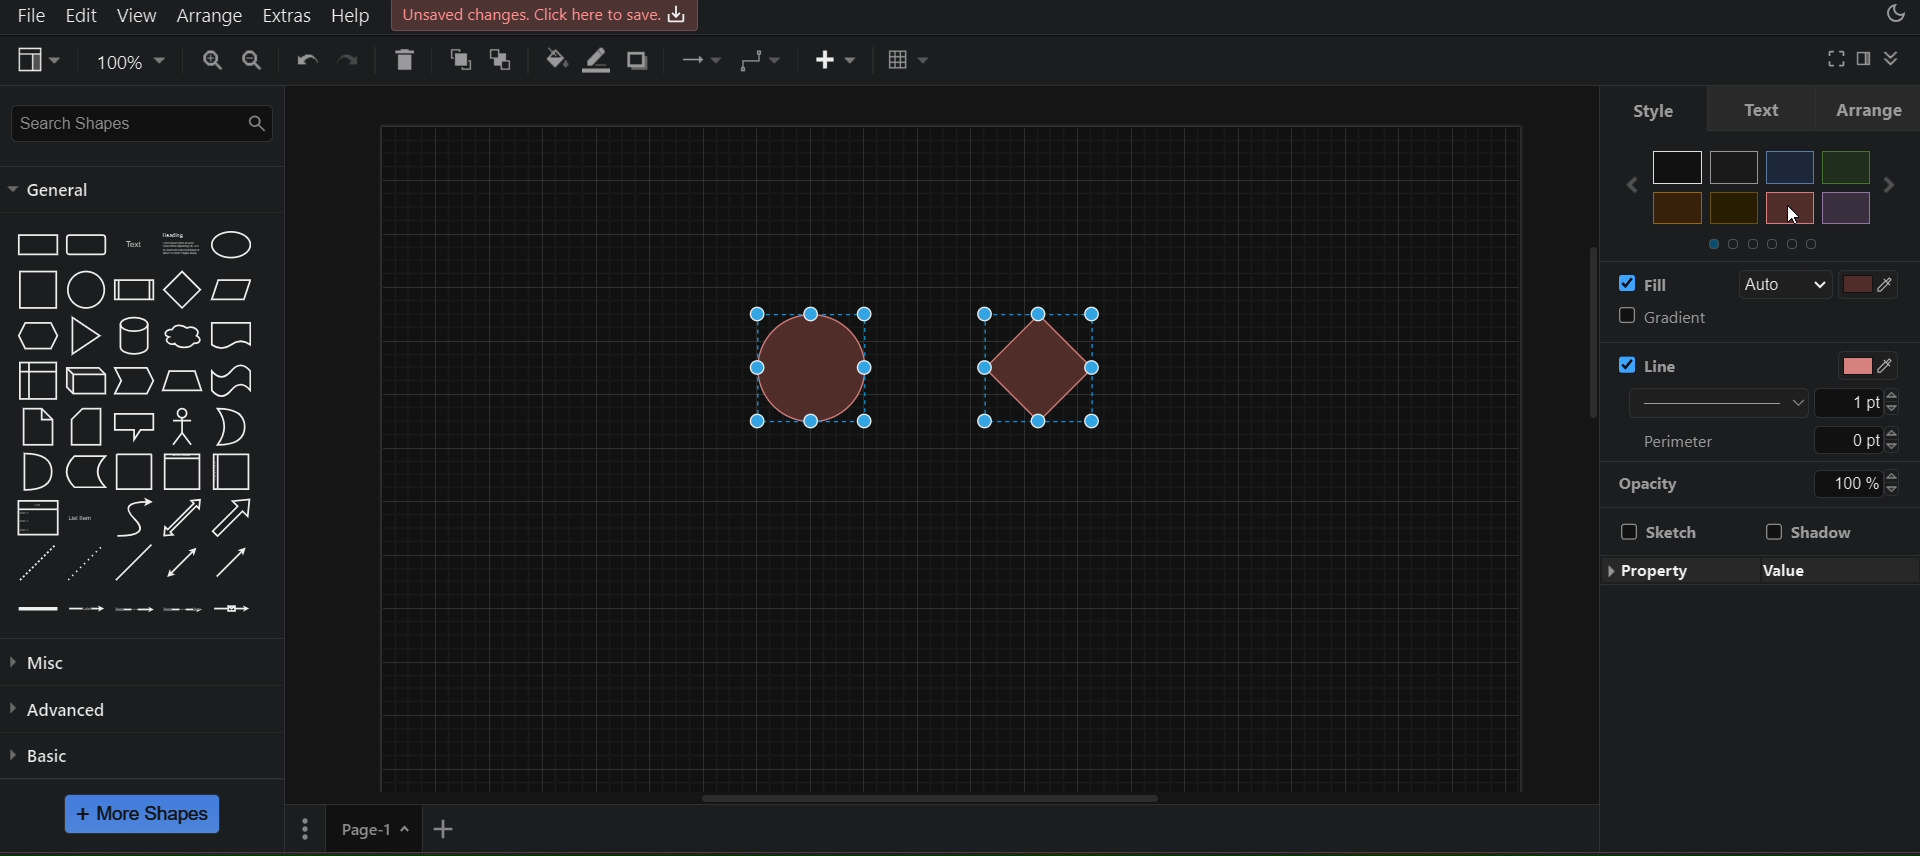 The width and height of the screenshot is (1920, 856). What do you see at coordinates (1671, 536) in the screenshot?
I see `Sketch` at bounding box center [1671, 536].